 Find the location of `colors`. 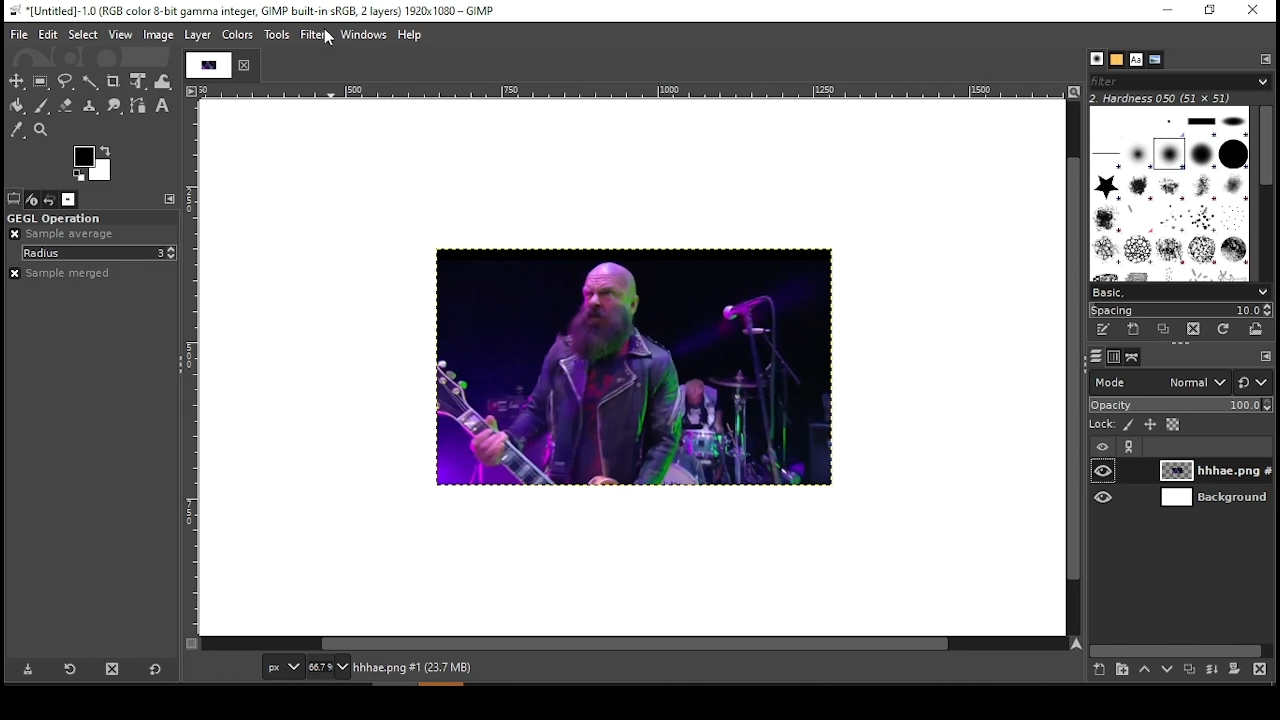

colors is located at coordinates (238, 36).